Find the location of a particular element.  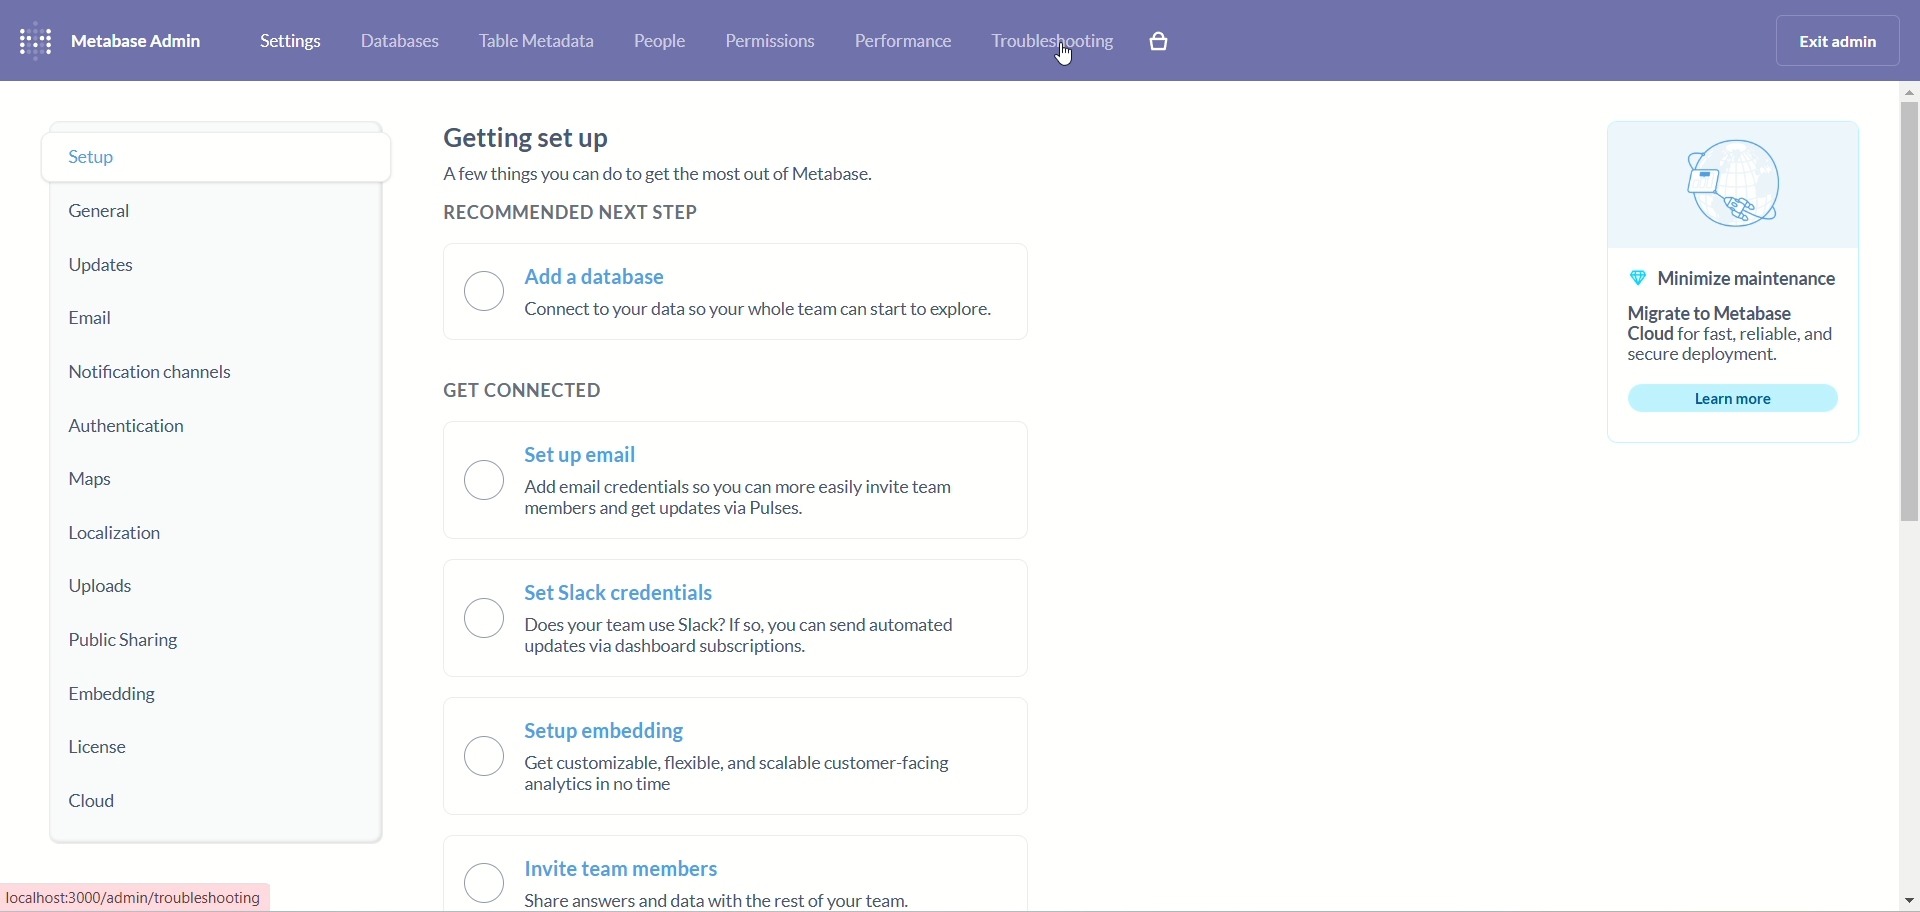

getting set up is located at coordinates (535, 138).